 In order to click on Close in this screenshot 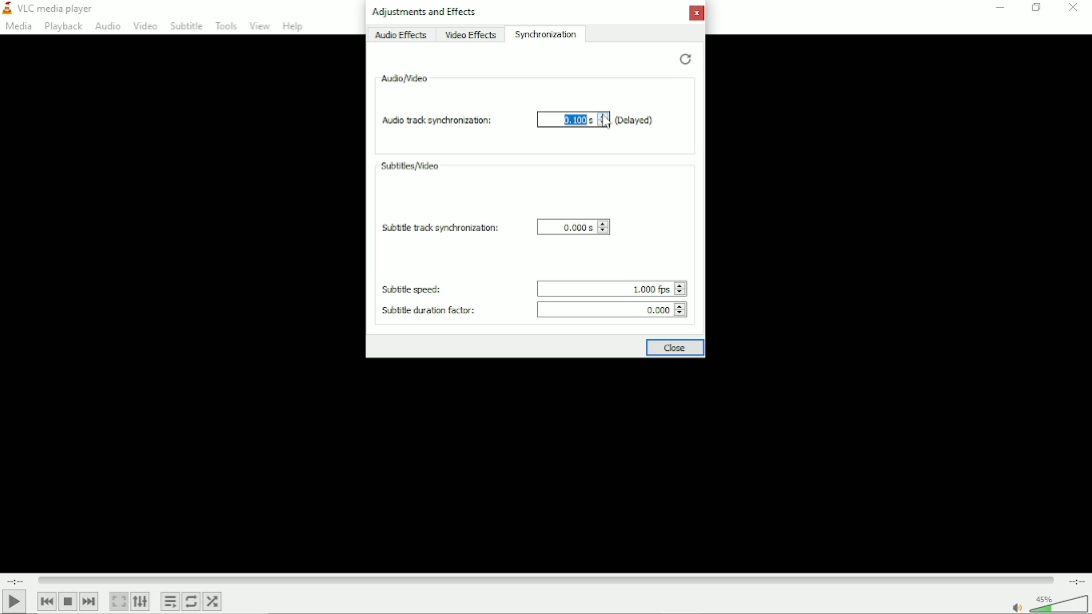, I will do `click(697, 13)`.